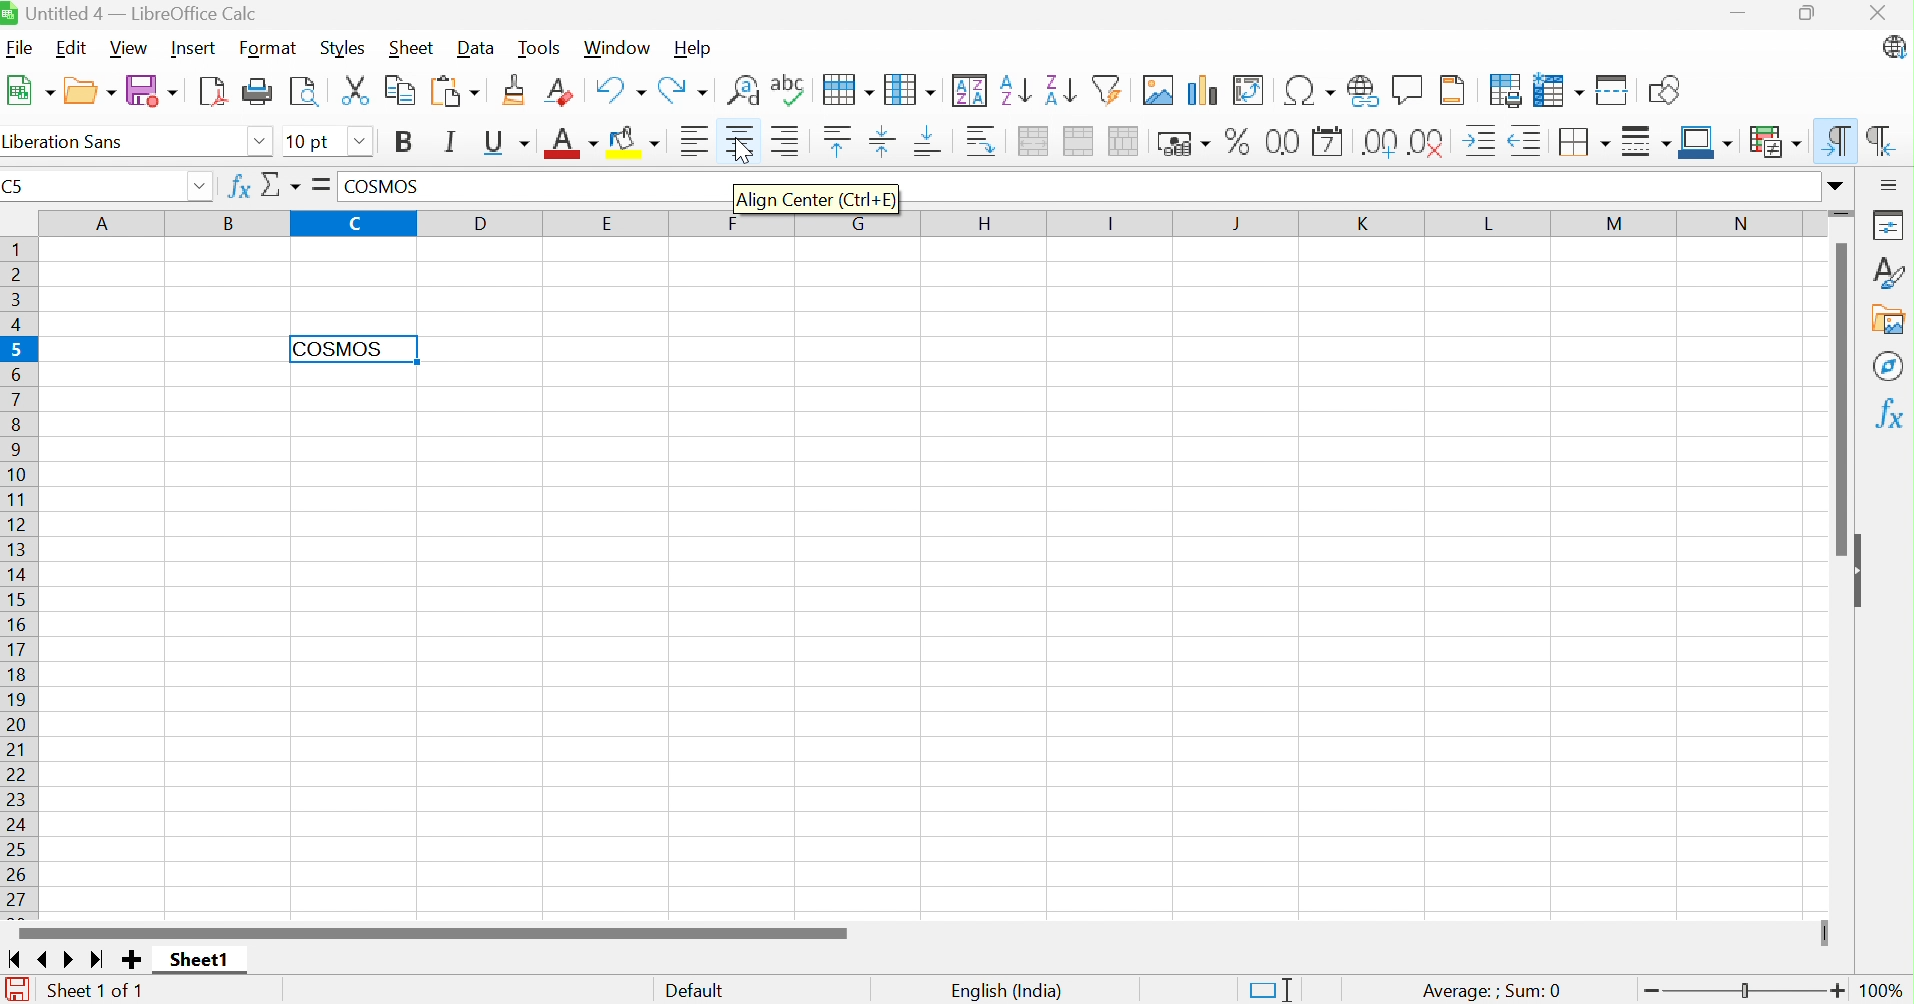  I want to click on Styles, so click(1894, 275).